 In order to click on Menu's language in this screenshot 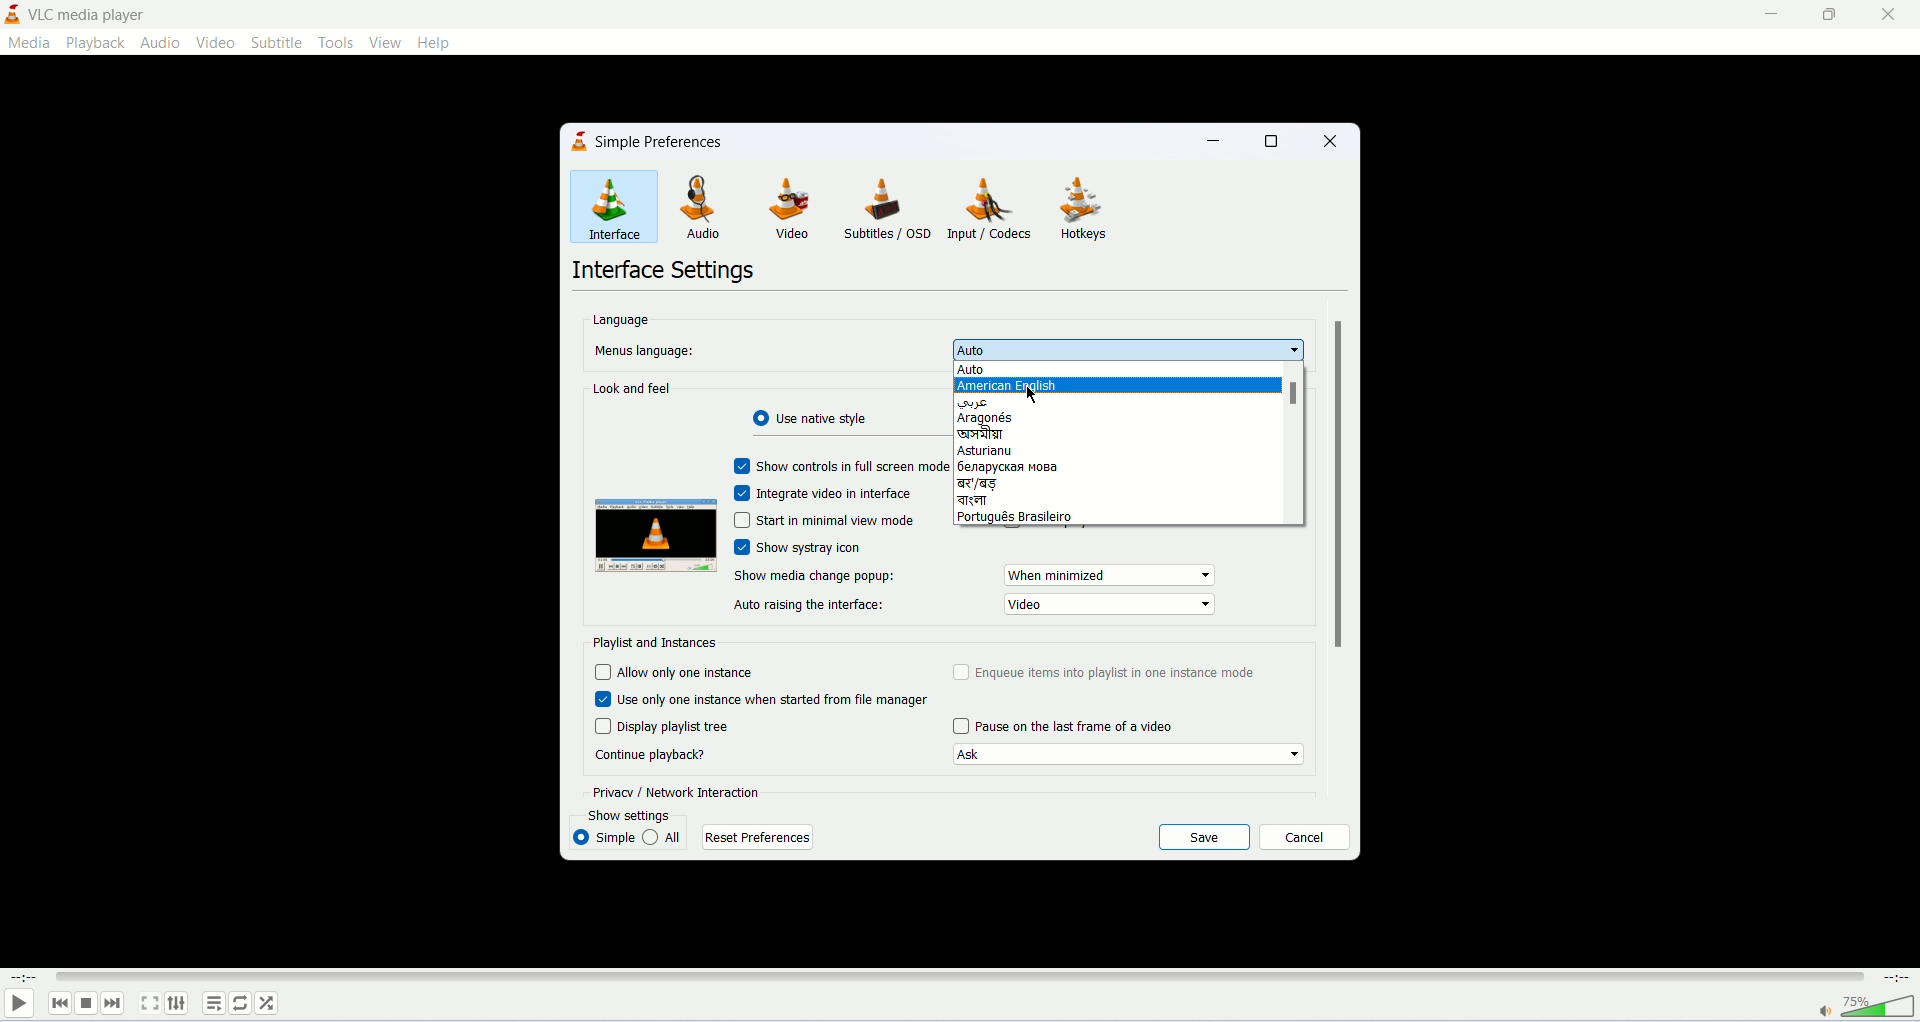, I will do `click(641, 350)`.